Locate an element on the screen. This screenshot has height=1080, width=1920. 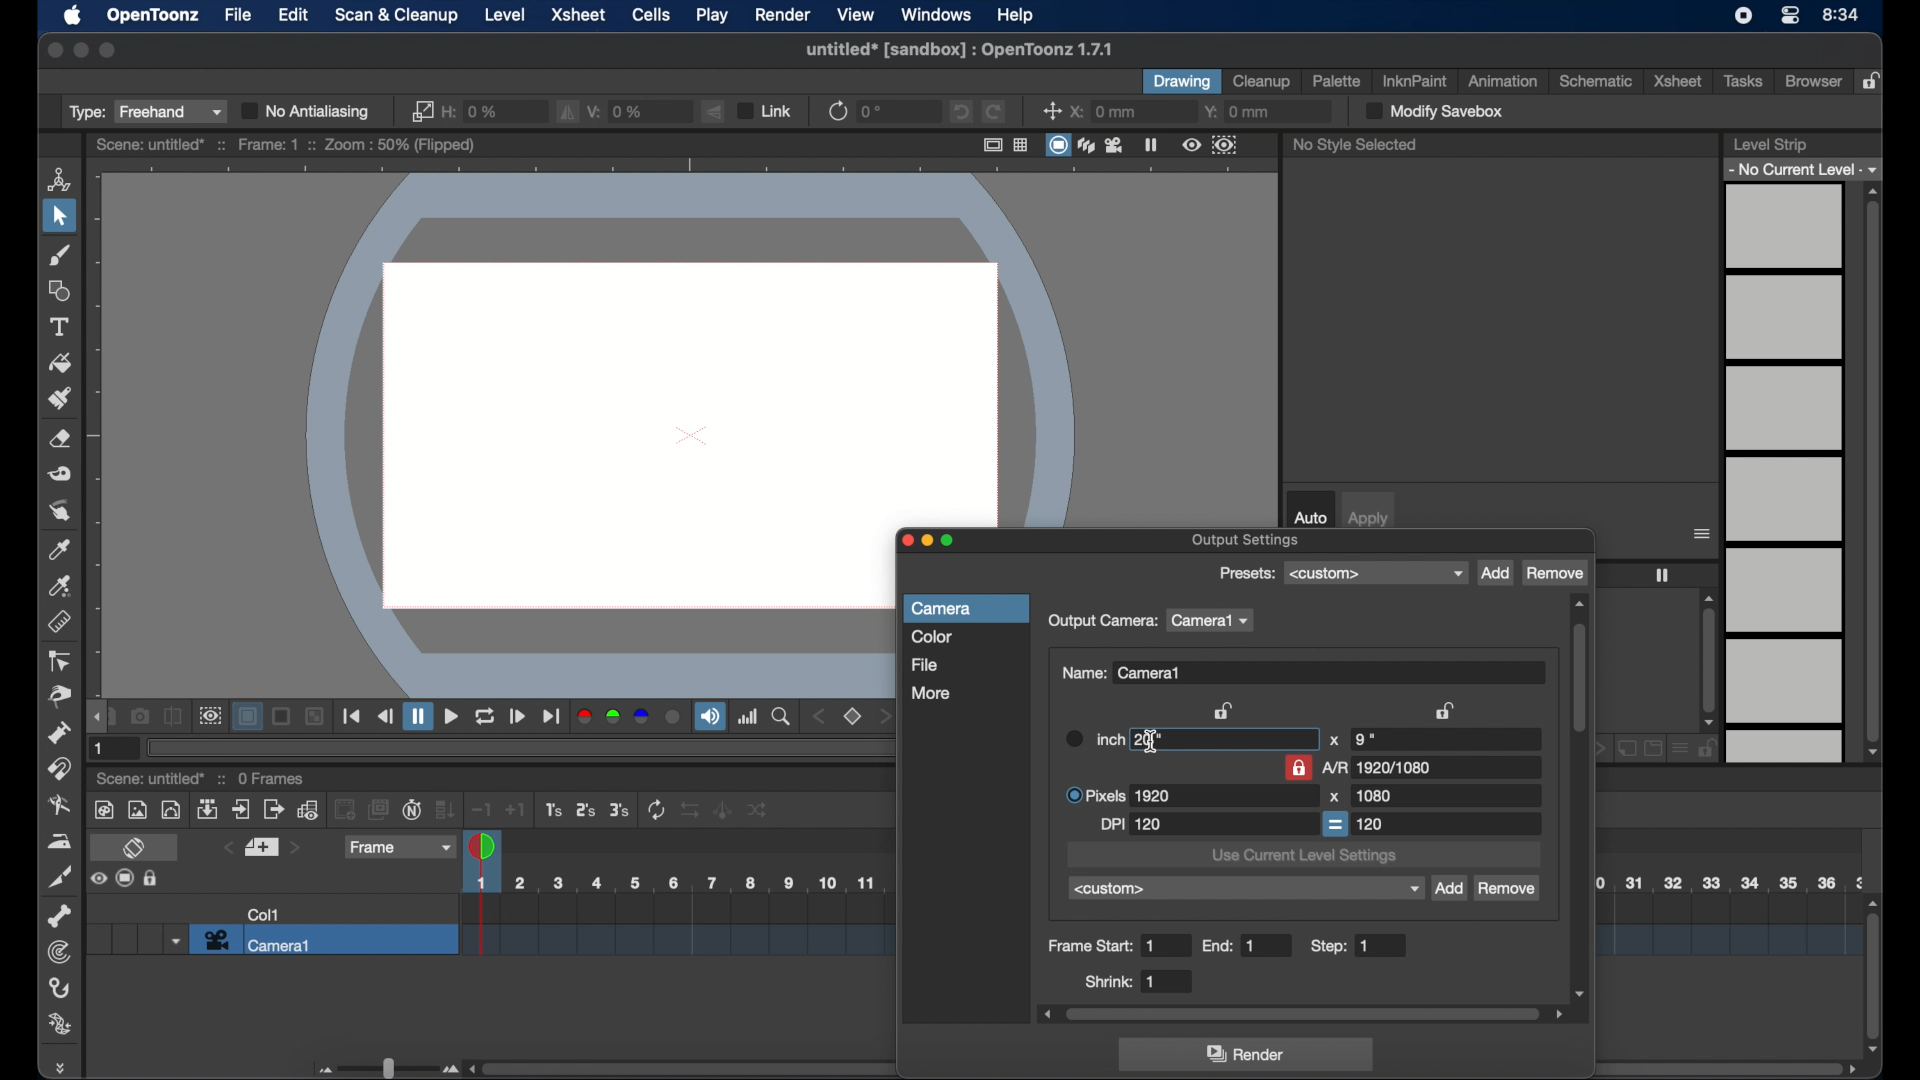
 is located at coordinates (1447, 711).